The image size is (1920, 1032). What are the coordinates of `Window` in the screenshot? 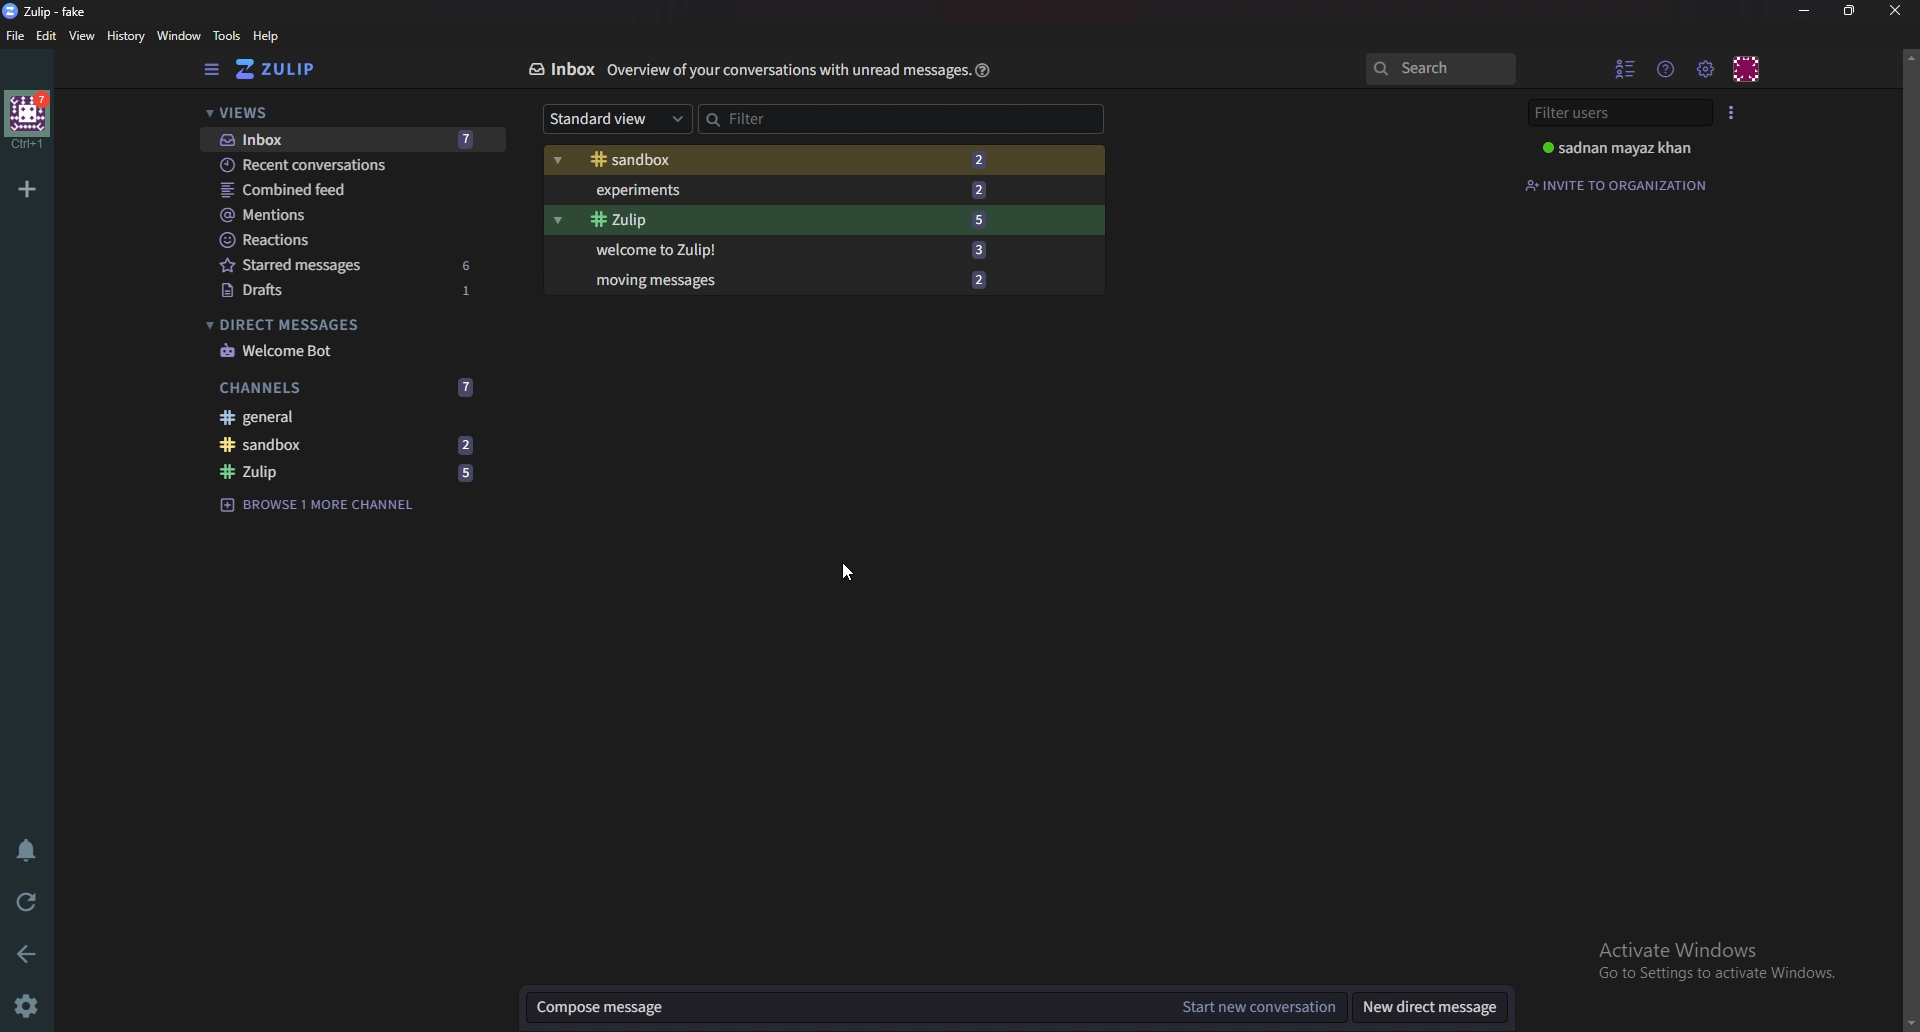 It's located at (180, 36).